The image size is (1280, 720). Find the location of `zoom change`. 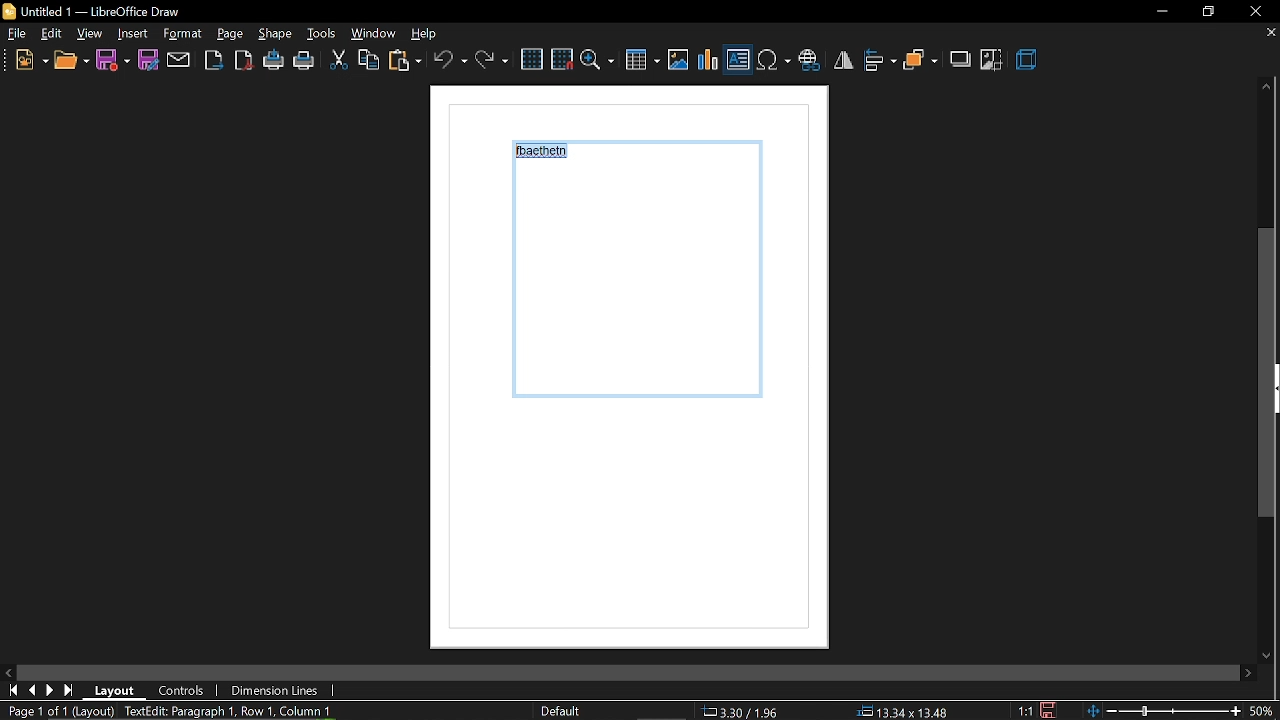

zoom change is located at coordinates (1183, 713).